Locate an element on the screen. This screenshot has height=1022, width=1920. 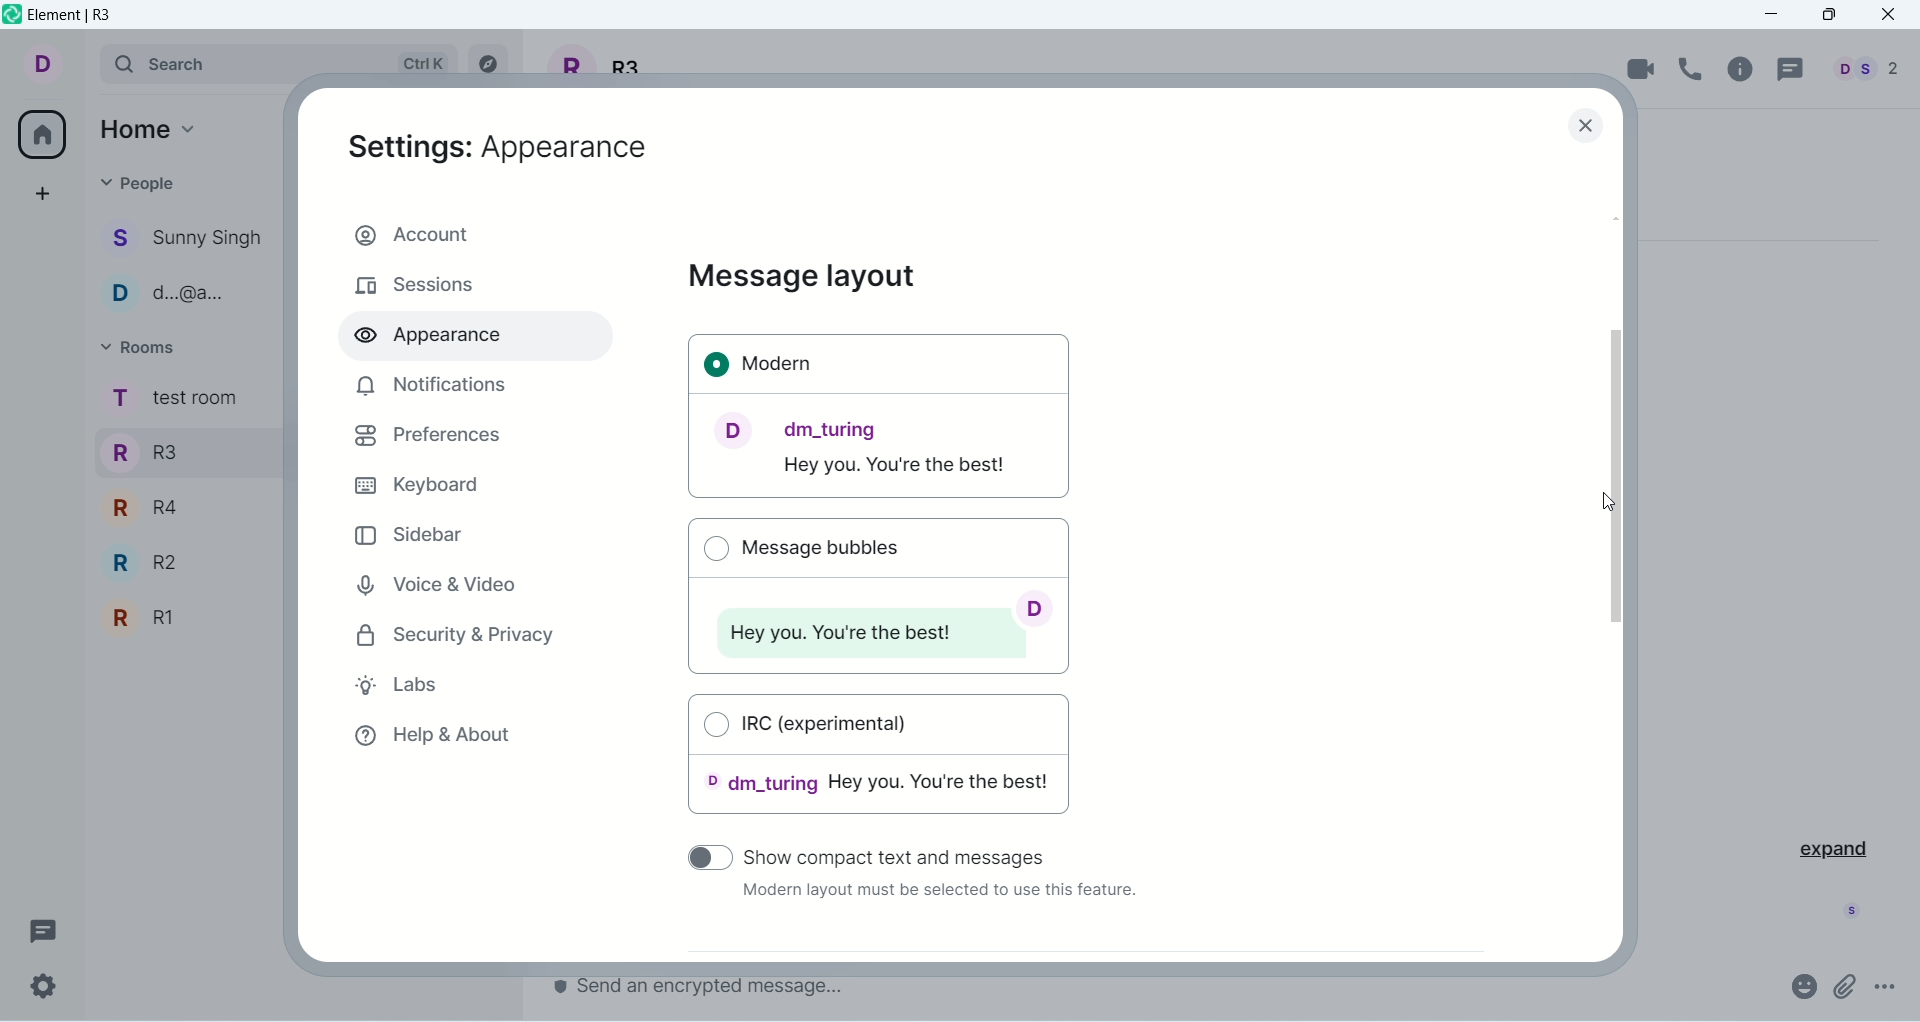
message layout is located at coordinates (802, 277).